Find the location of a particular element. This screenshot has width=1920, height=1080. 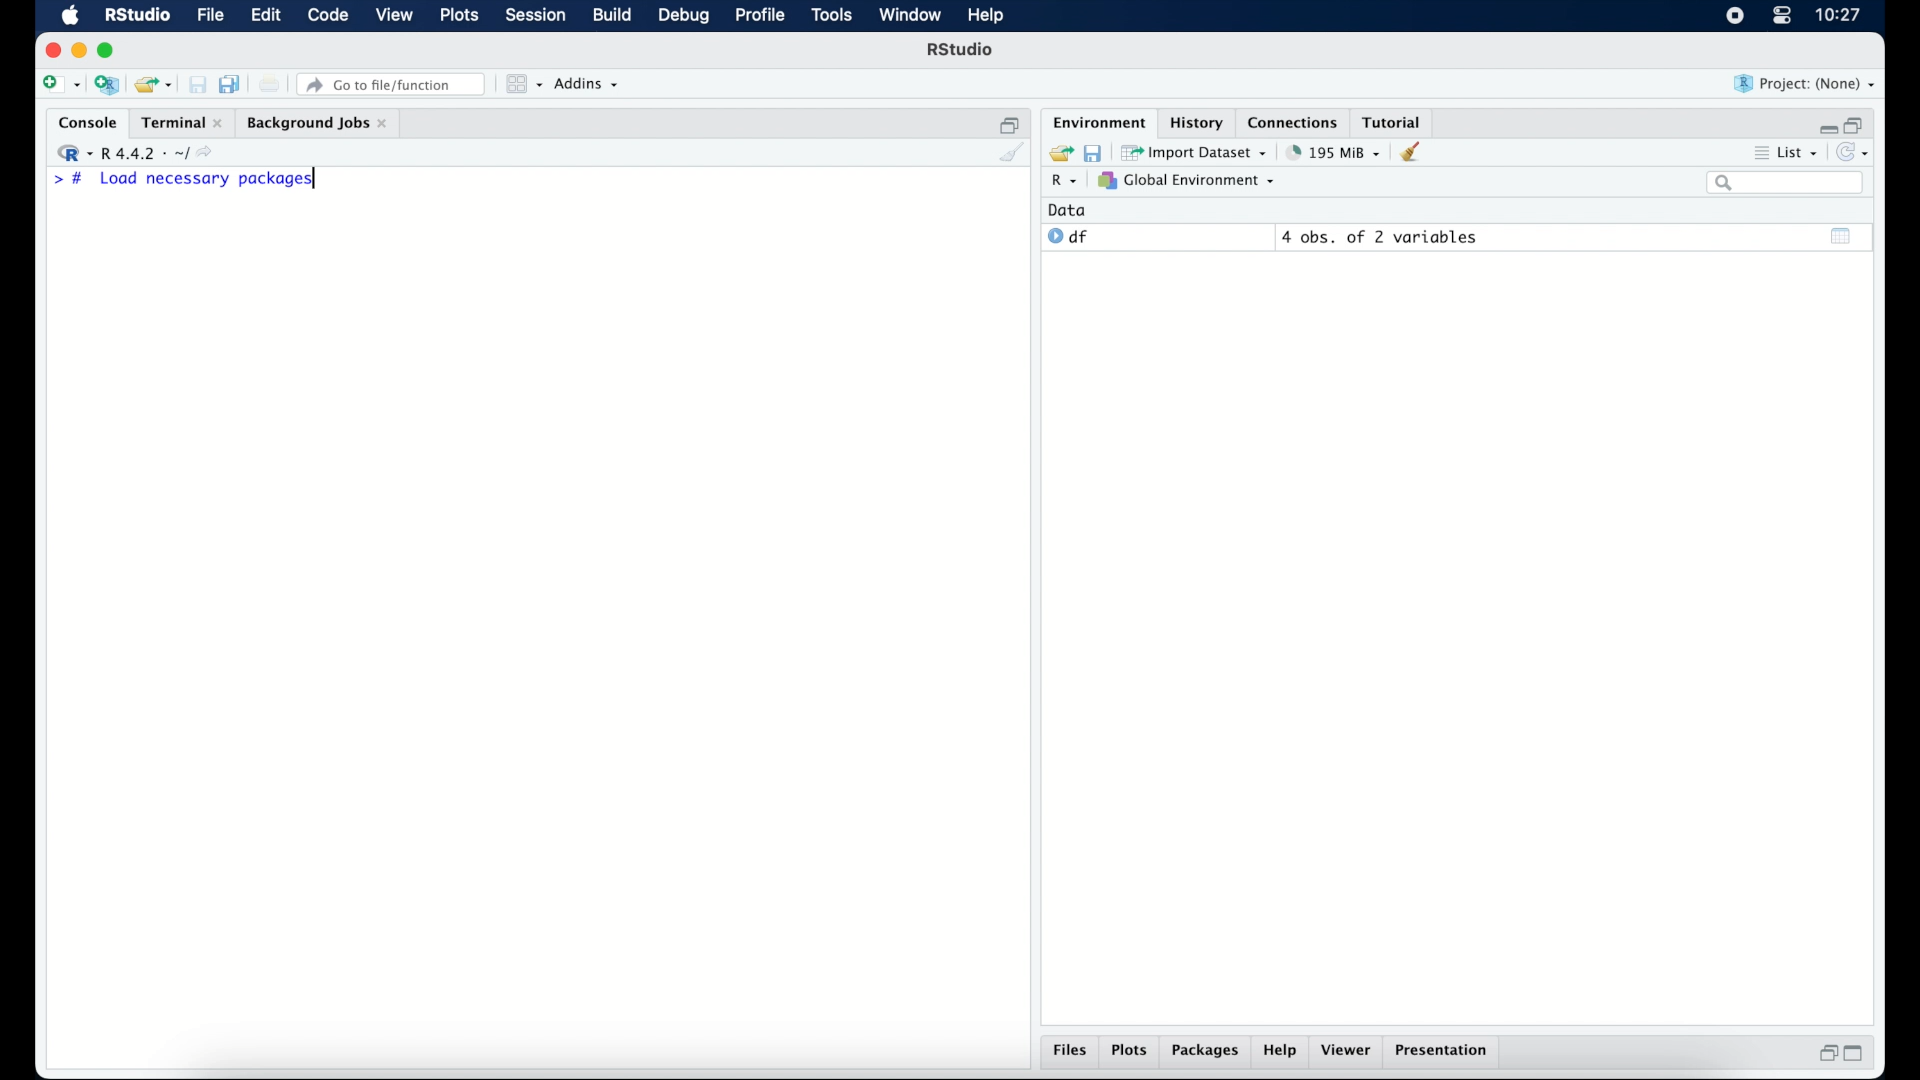

create new project is located at coordinates (107, 86).